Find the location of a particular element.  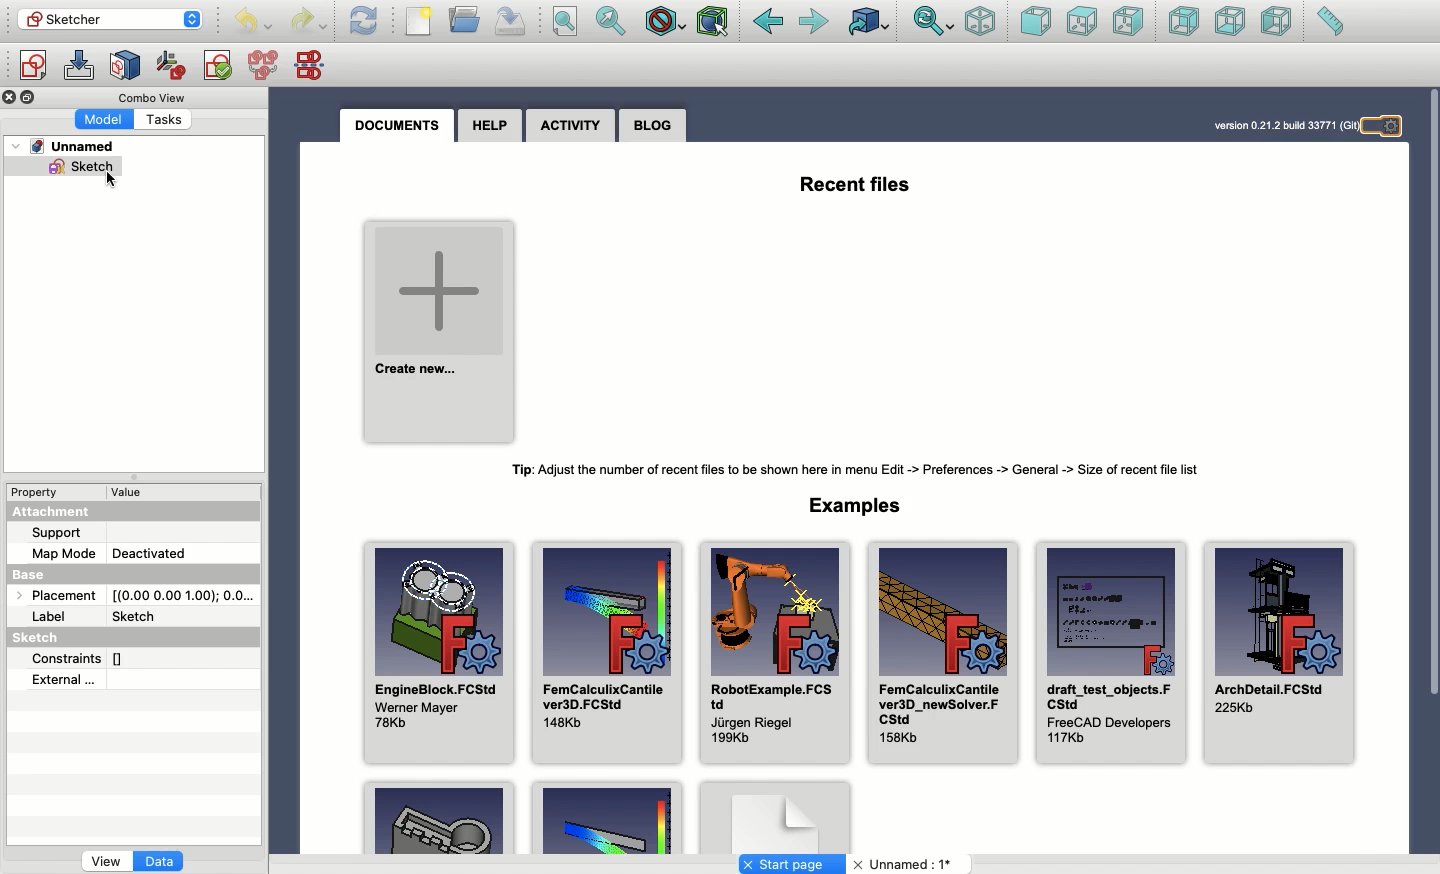

Reorient sketch is located at coordinates (172, 66).